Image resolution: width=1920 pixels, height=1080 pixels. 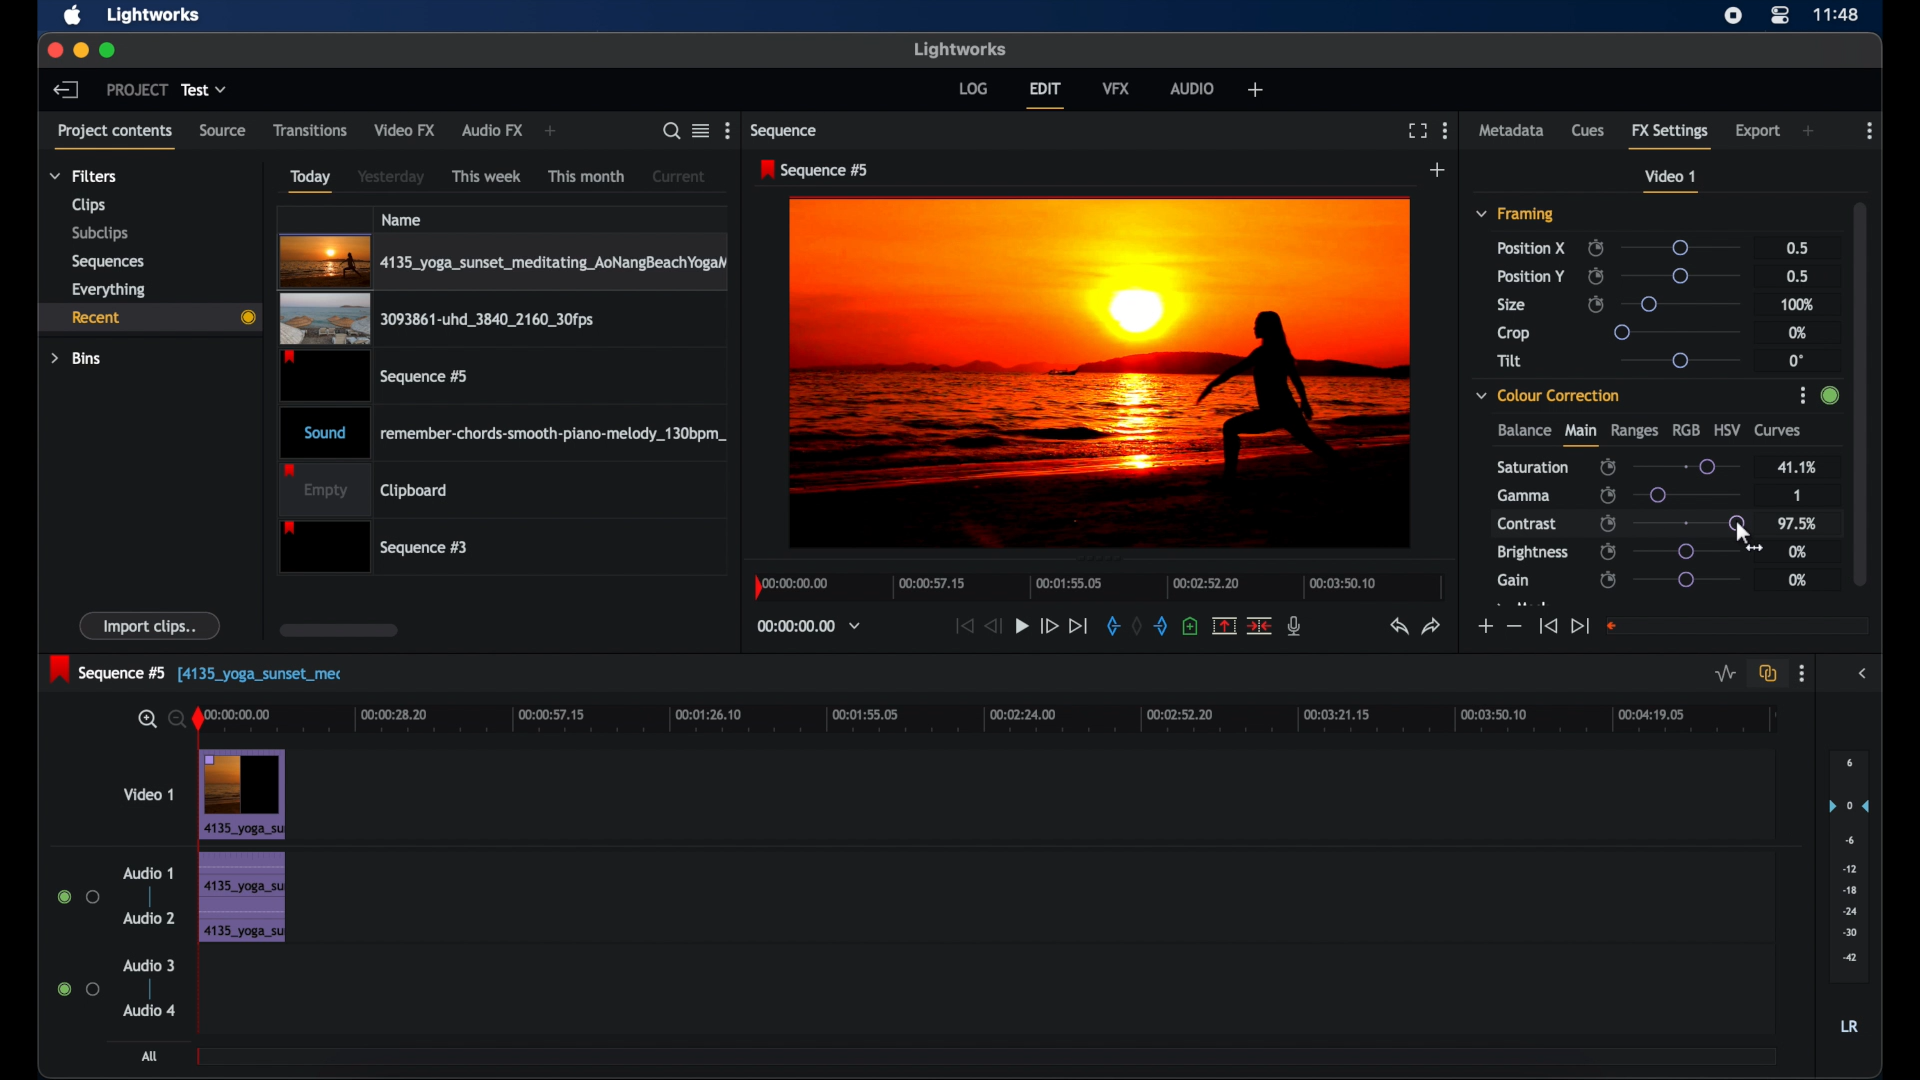 I want to click on audio, so click(x=1194, y=88).